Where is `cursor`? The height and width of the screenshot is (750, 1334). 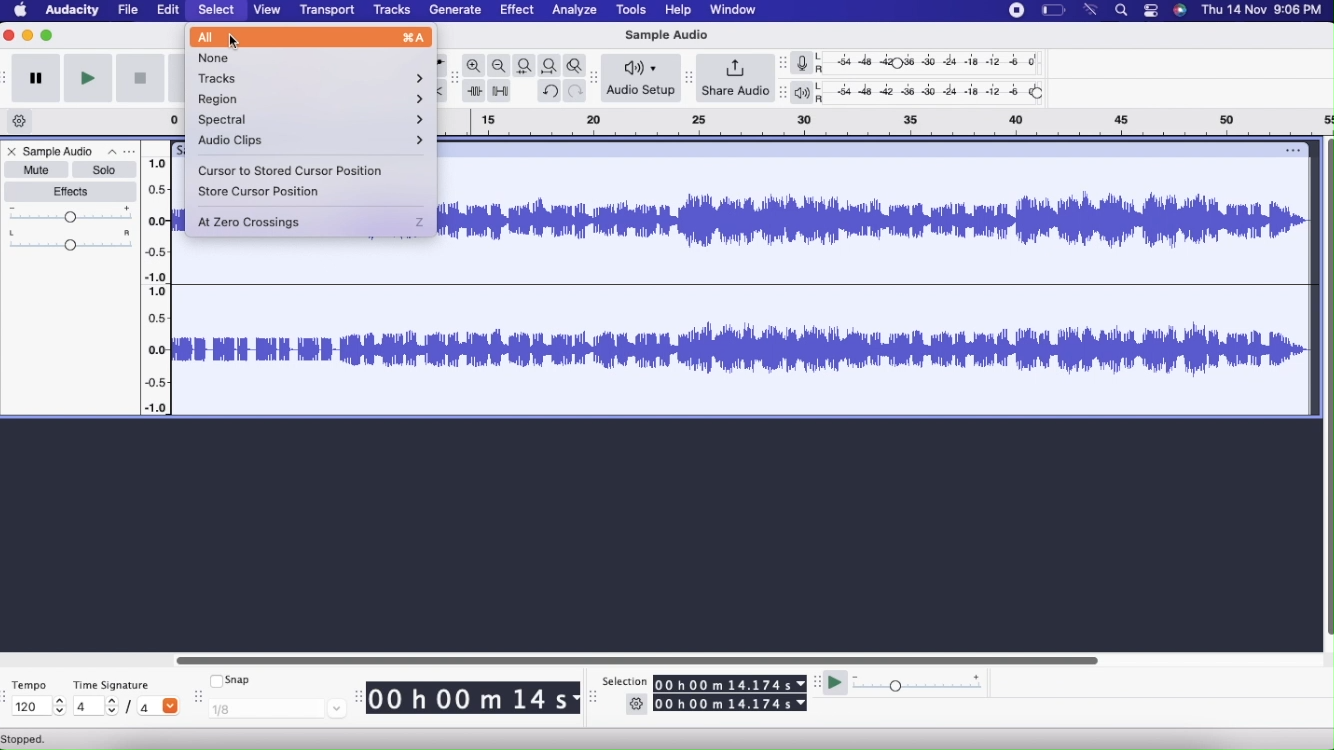 cursor is located at coordinates (238, 42).